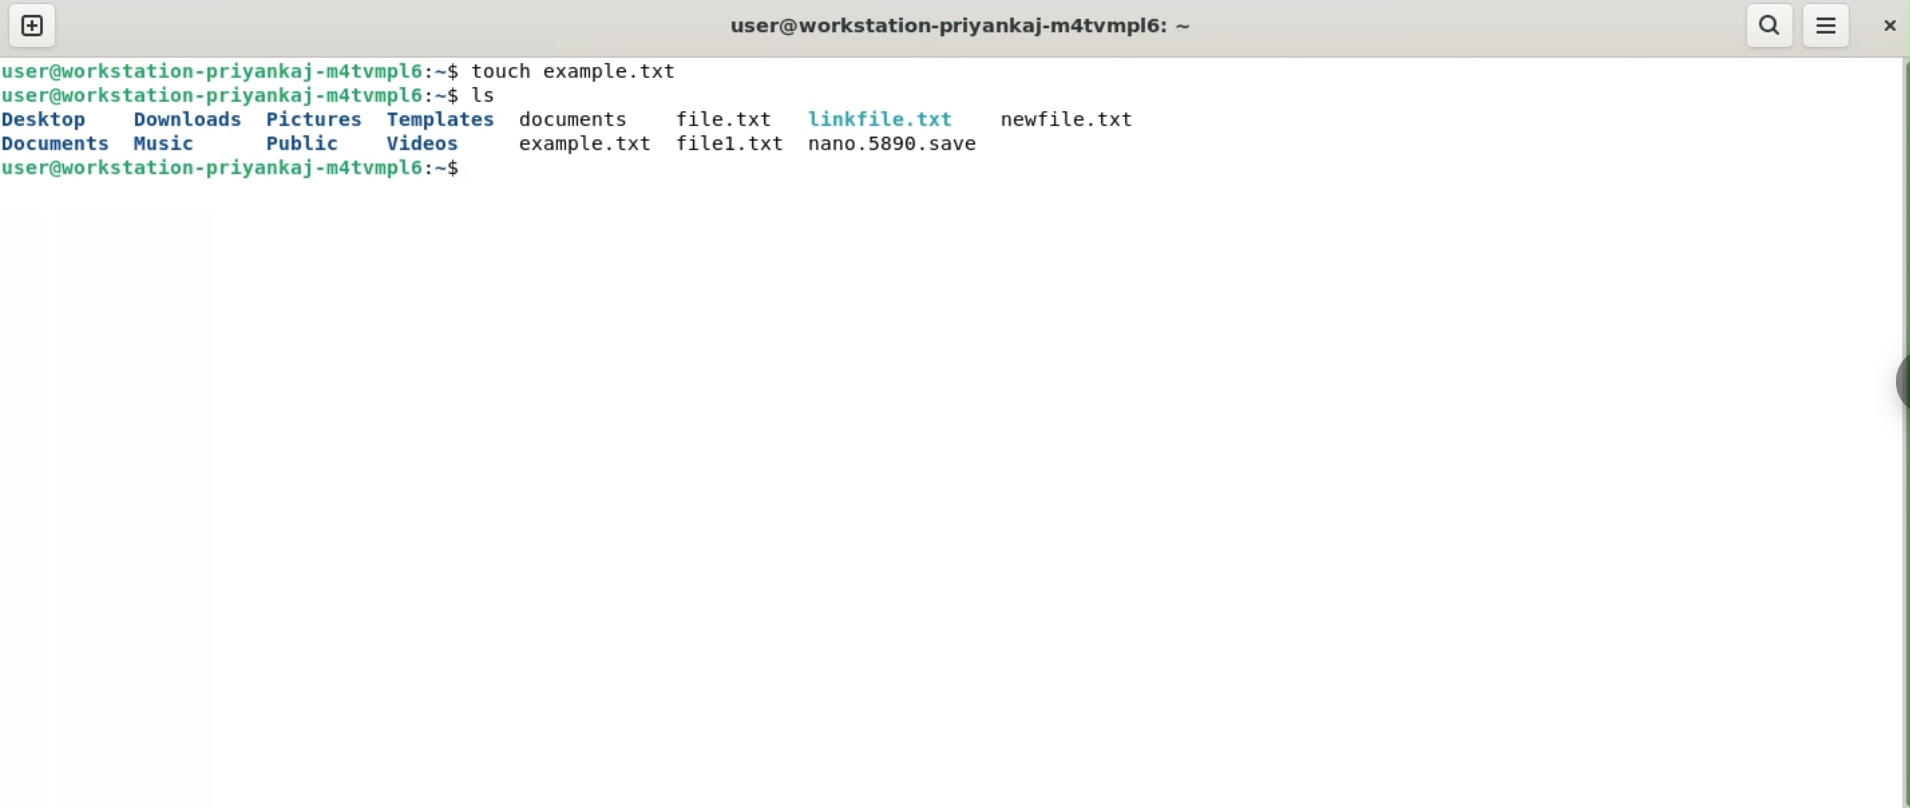  I want to click on templates, so click(442, 120).